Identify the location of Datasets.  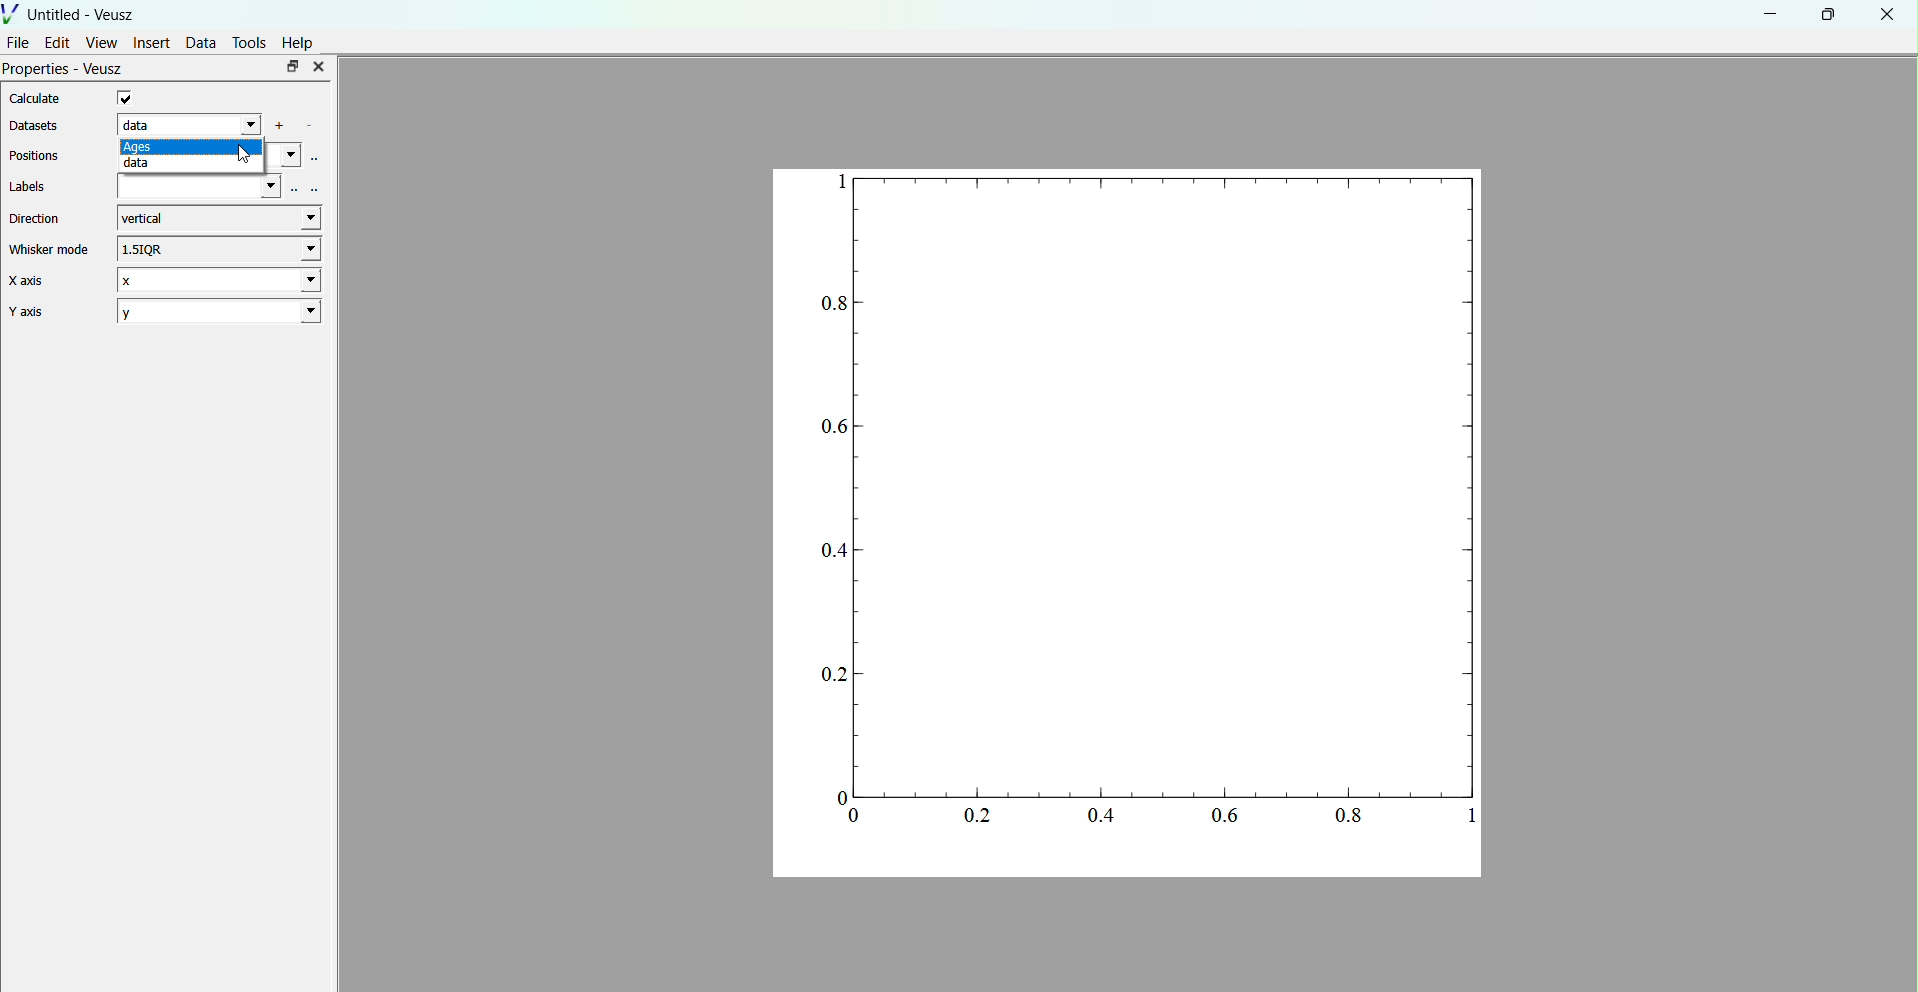
(38, 125).